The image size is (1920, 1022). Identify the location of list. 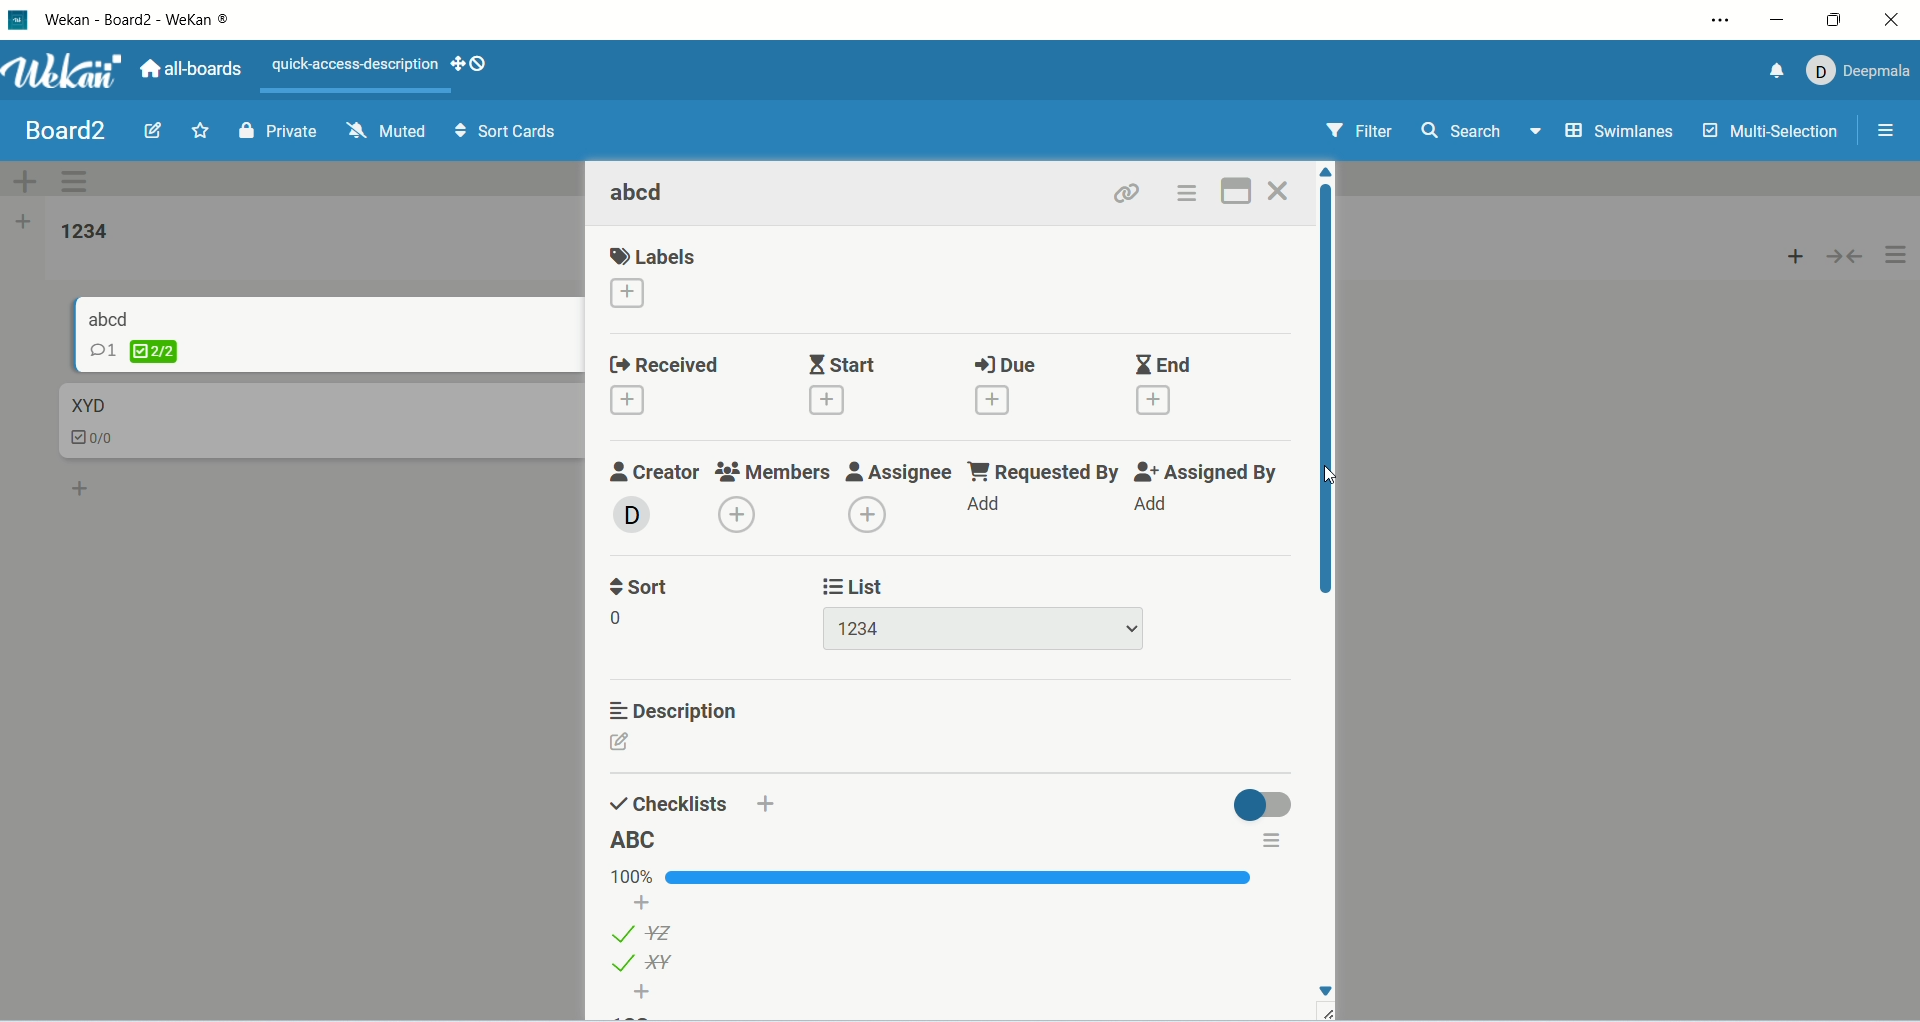
(985, 631).